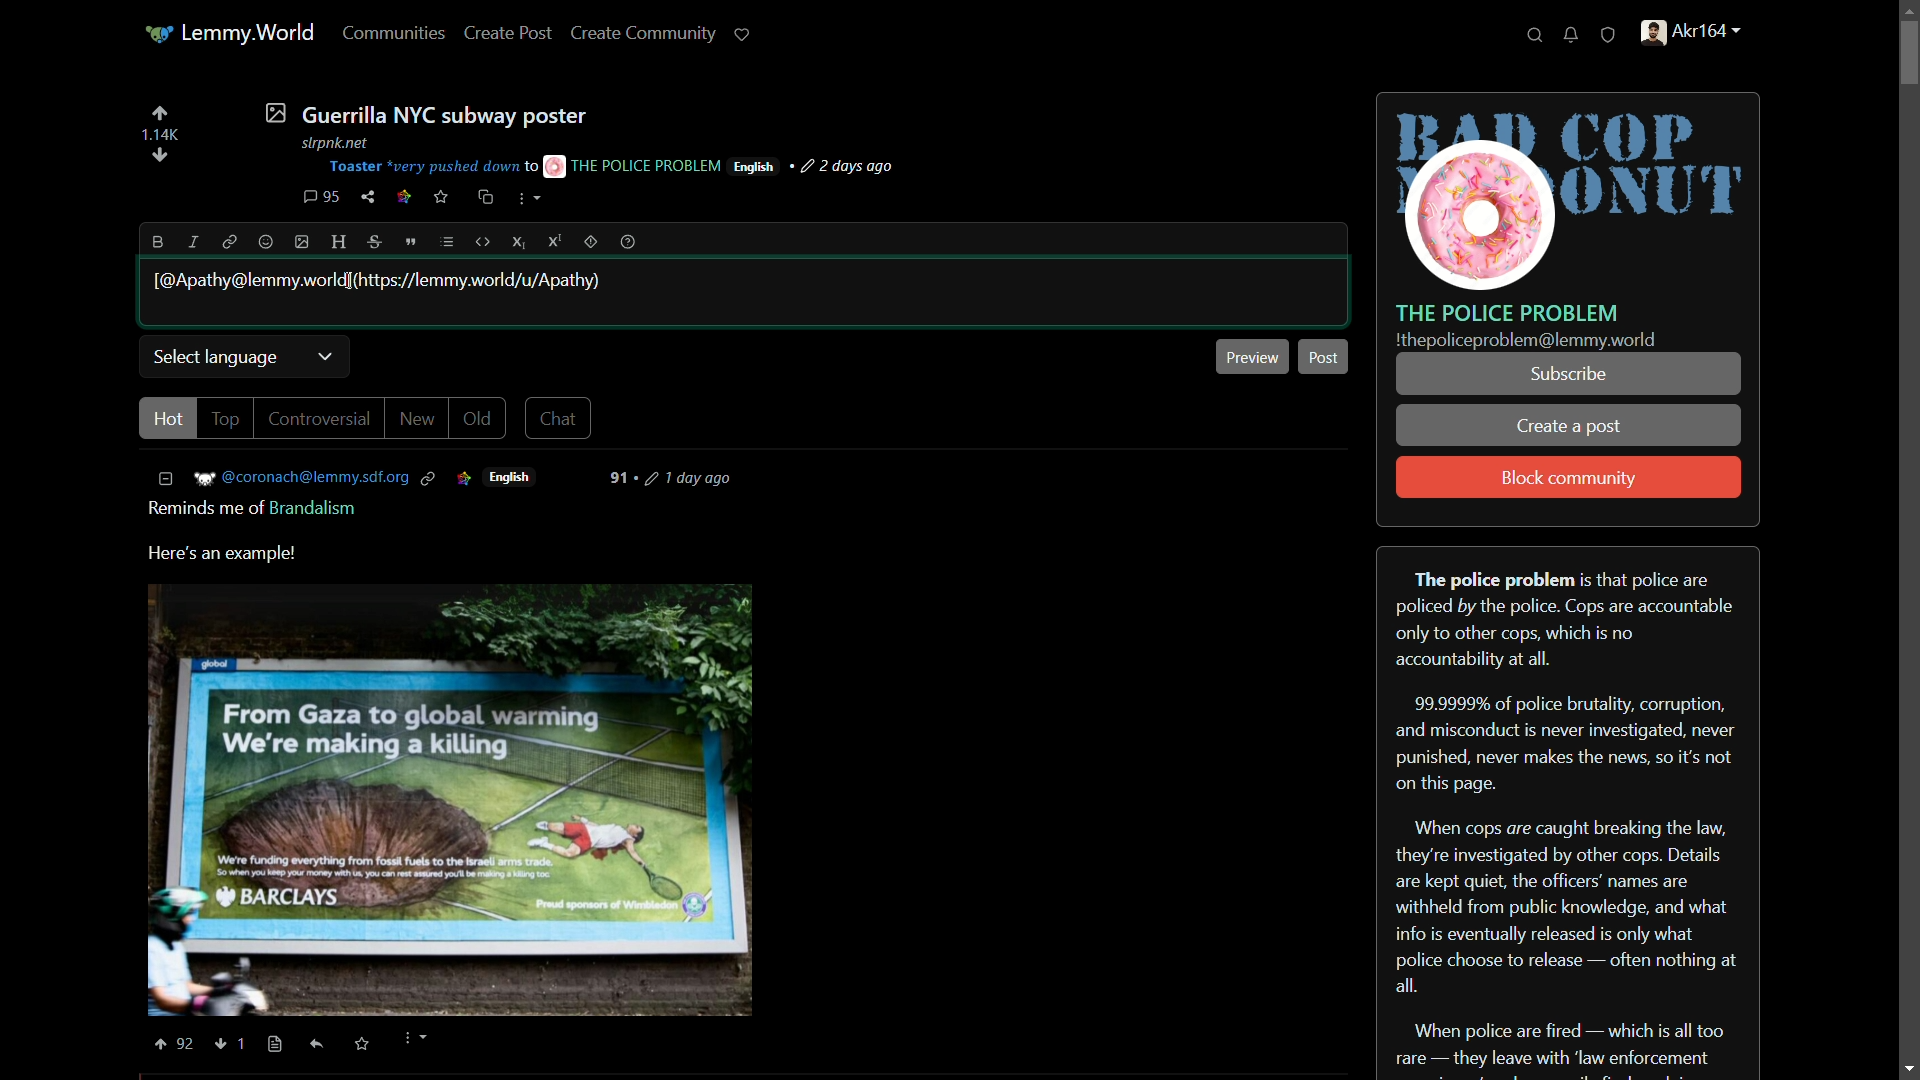 This screenshot has height=1080, width=1920. I want to click on saved, so click(359, 1045).